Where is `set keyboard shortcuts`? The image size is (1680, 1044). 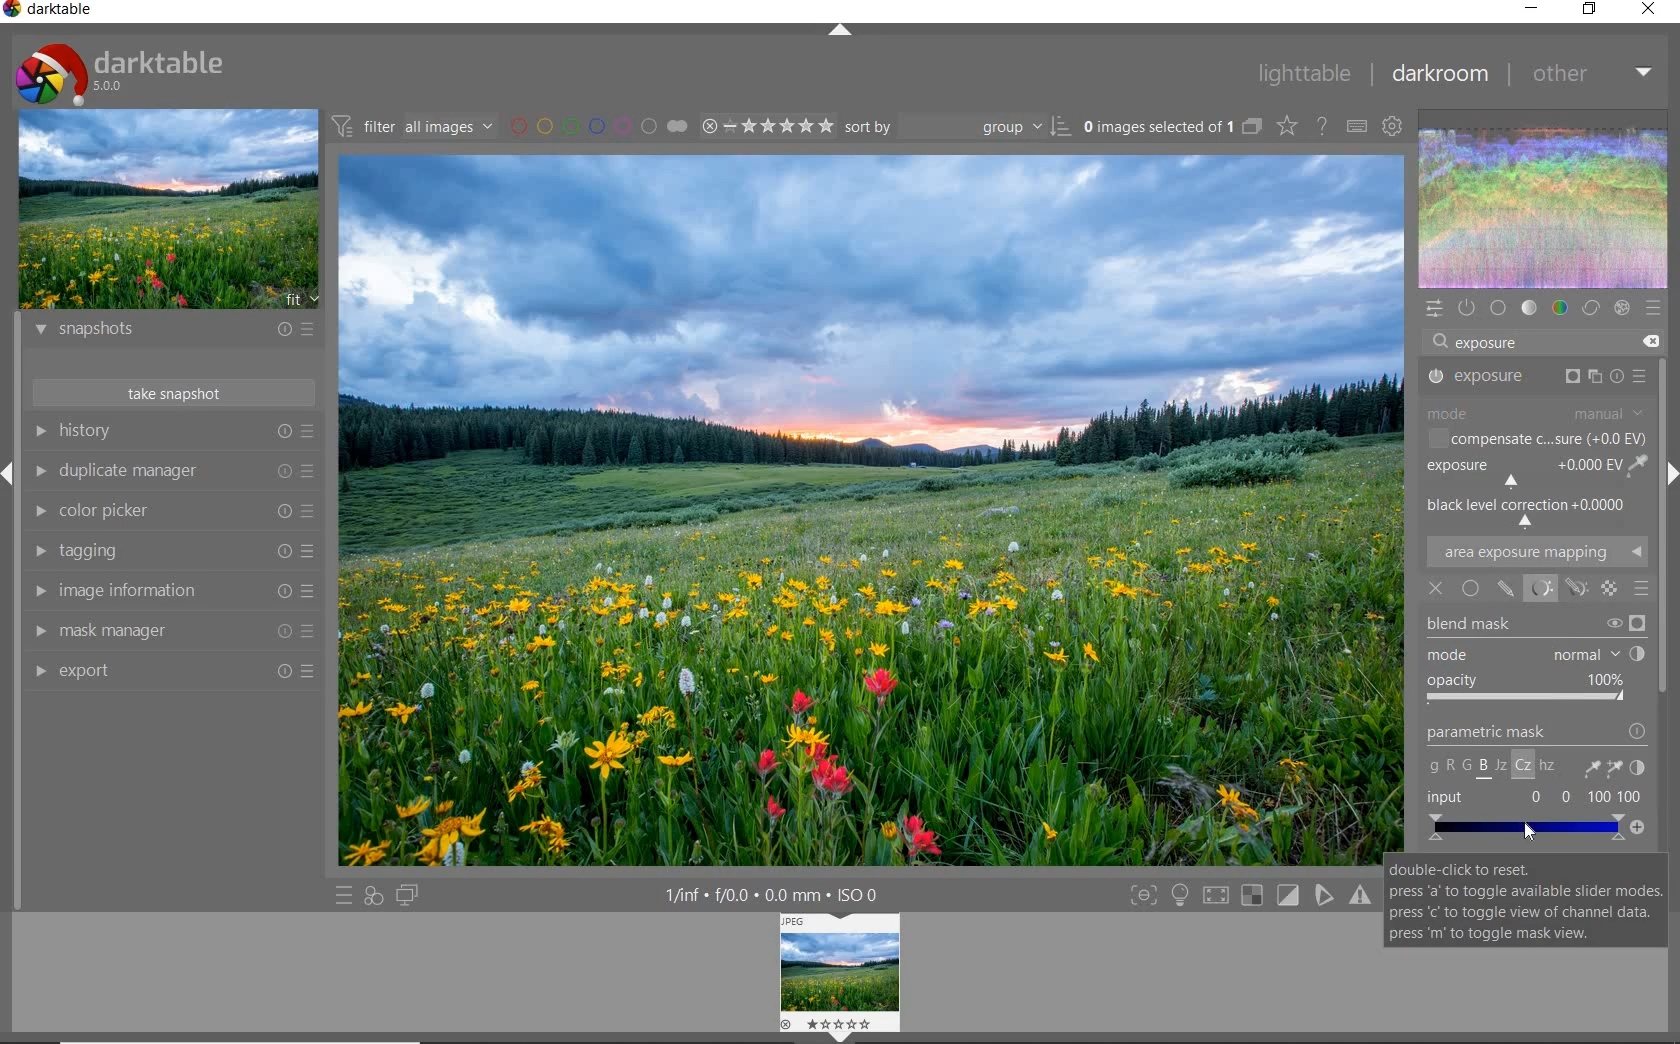 set keyboard shortcuts is located at coordinates (1358, 128).